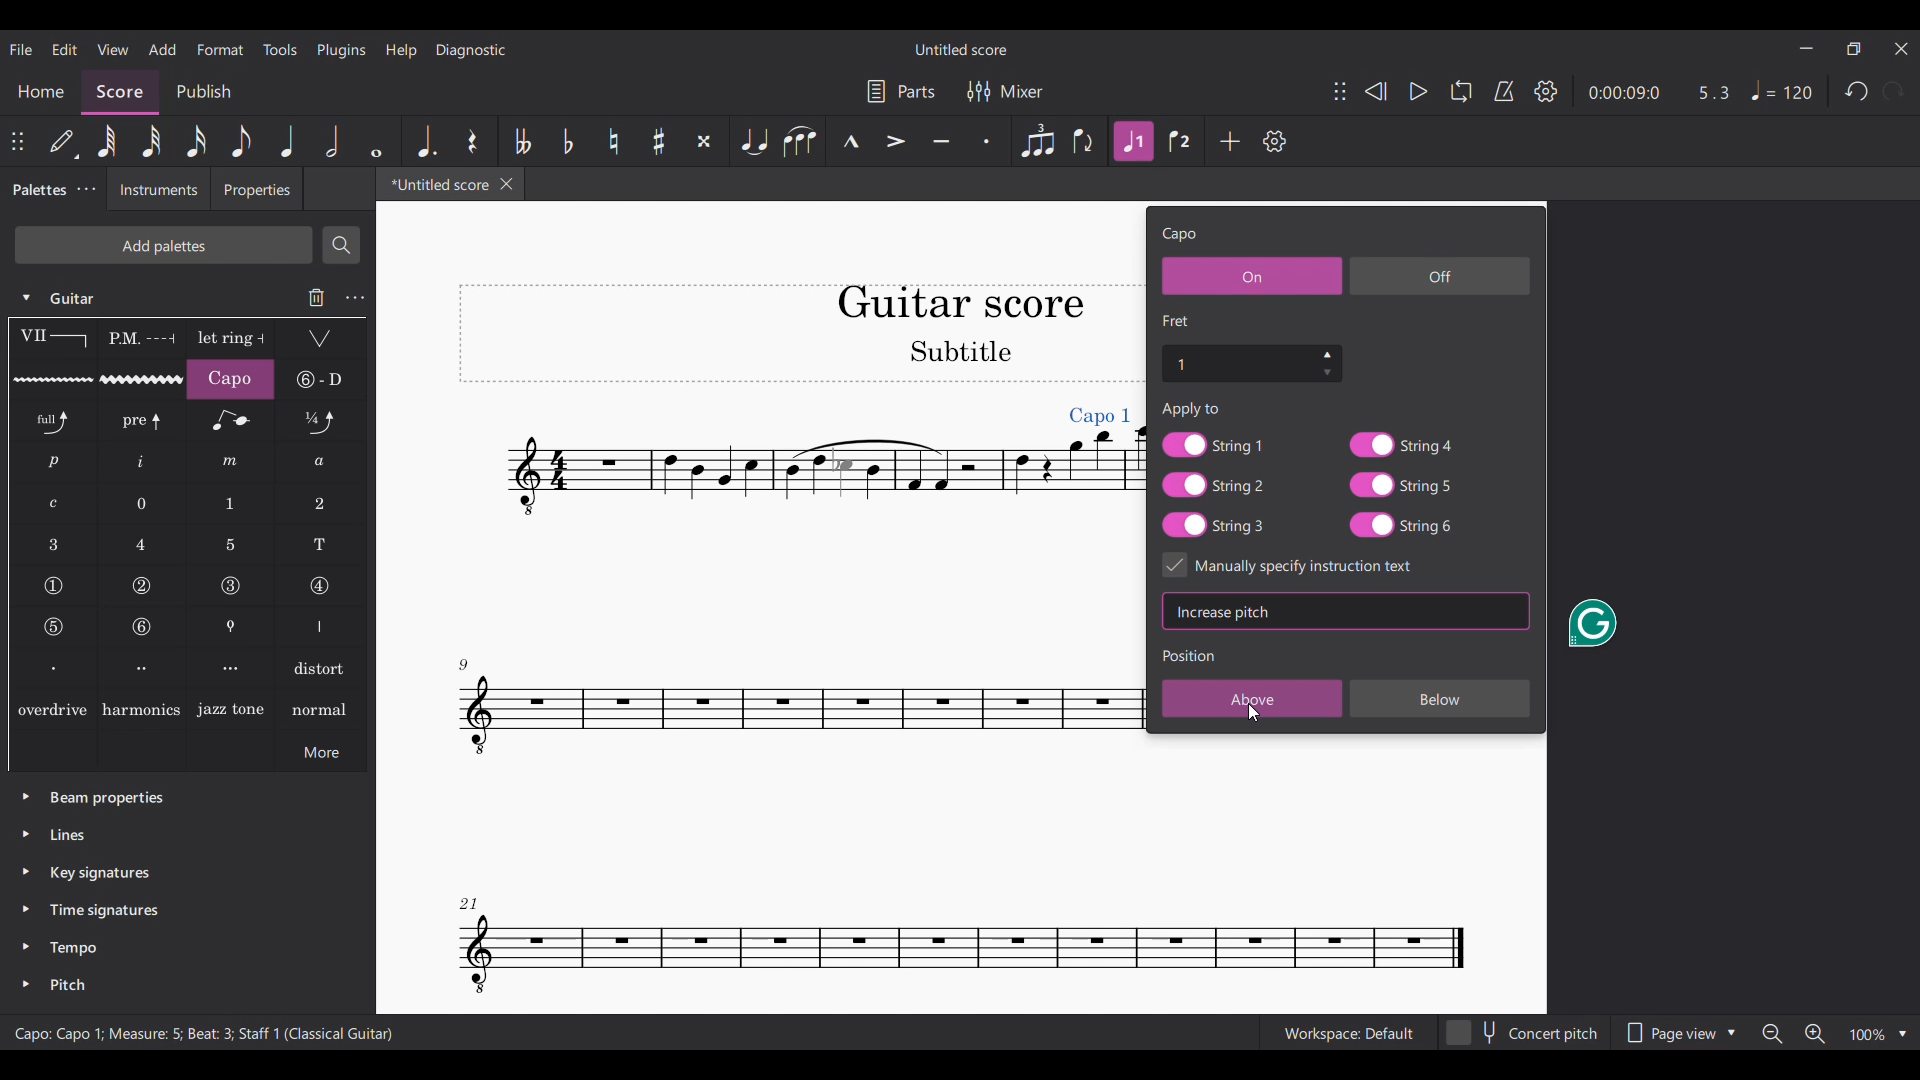  I want to click on Barre line, so click(53, 339).